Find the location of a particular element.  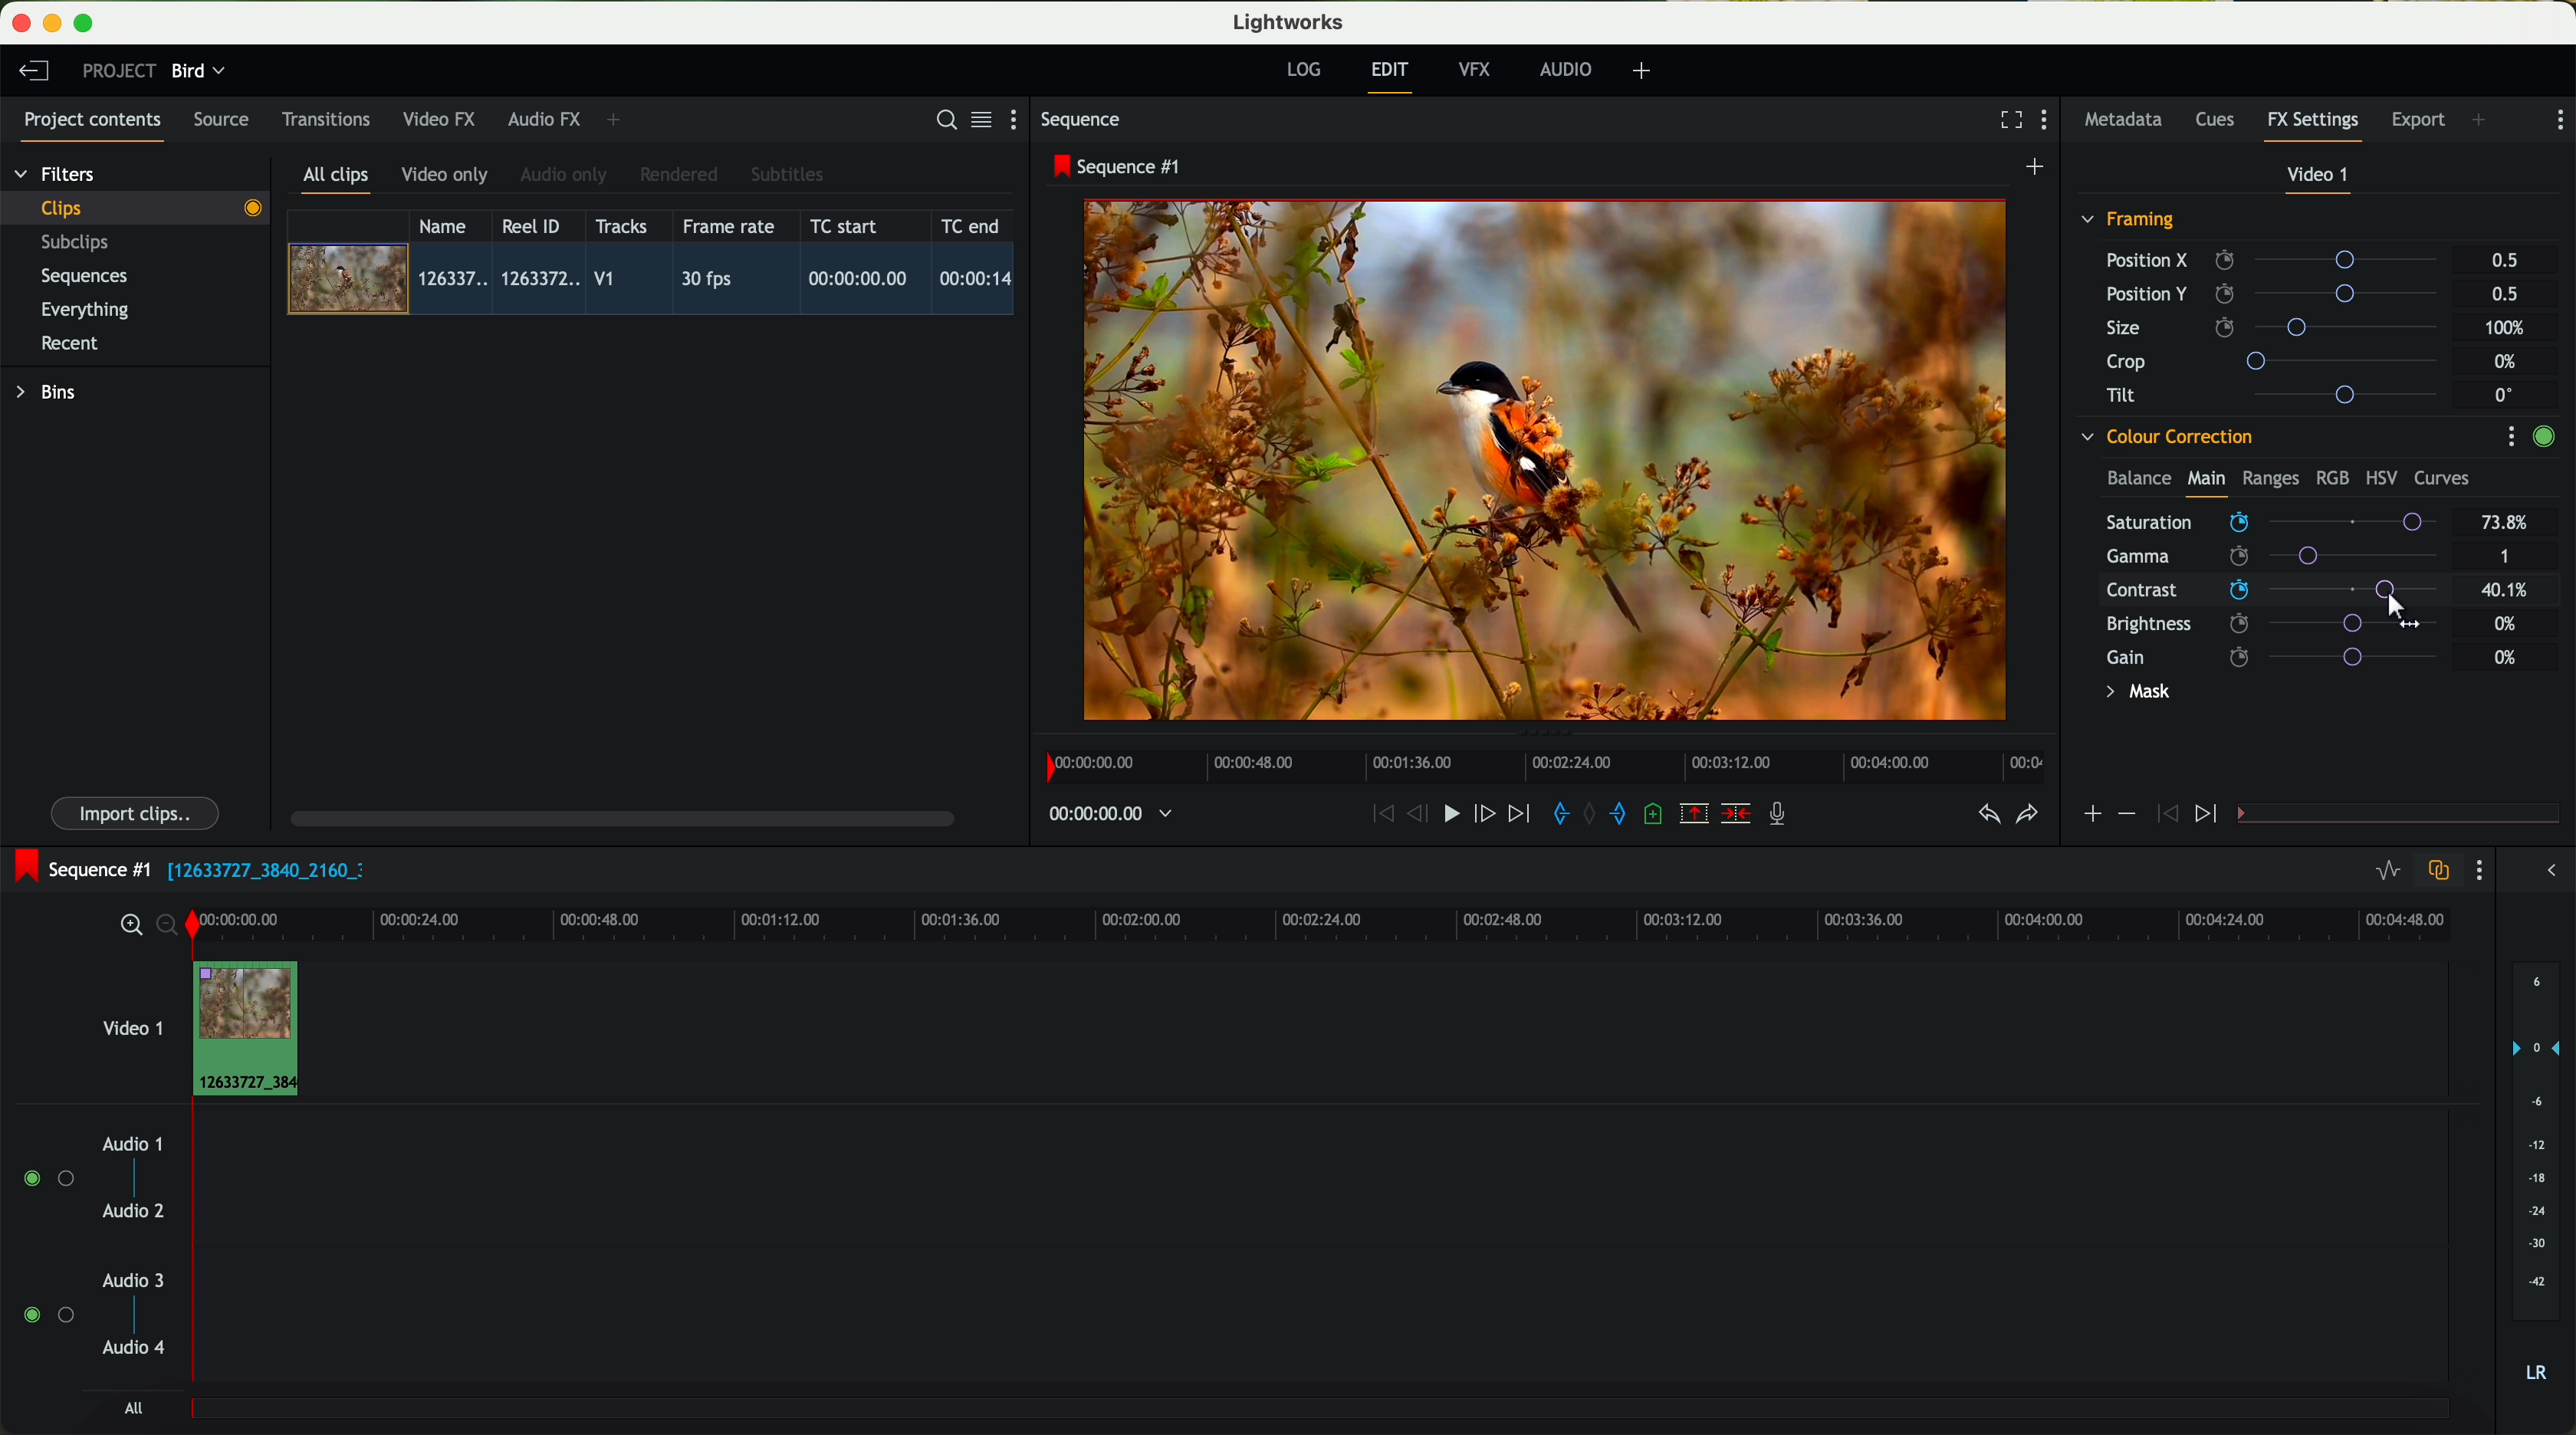

project contents is located at coordinates (93, 126).